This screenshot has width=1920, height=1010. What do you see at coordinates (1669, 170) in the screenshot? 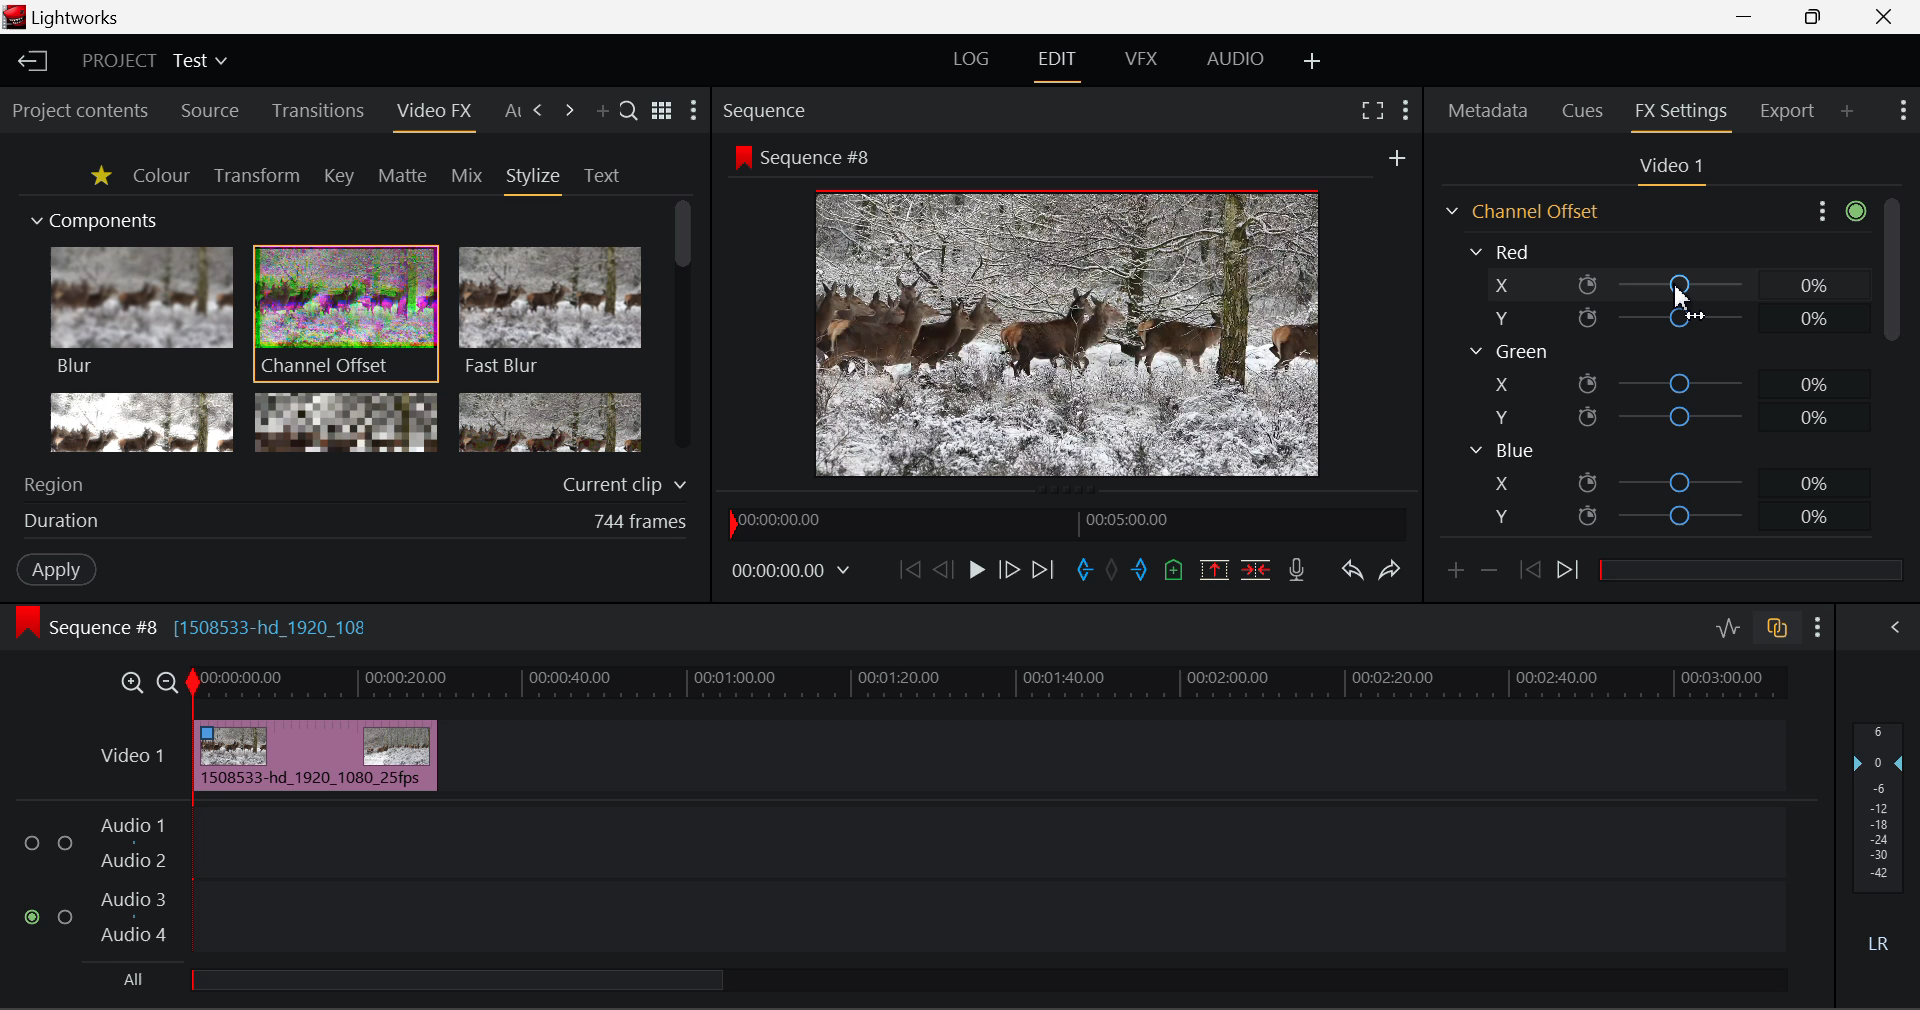
I see `Video Settings` at bounding box center [1669, 170].